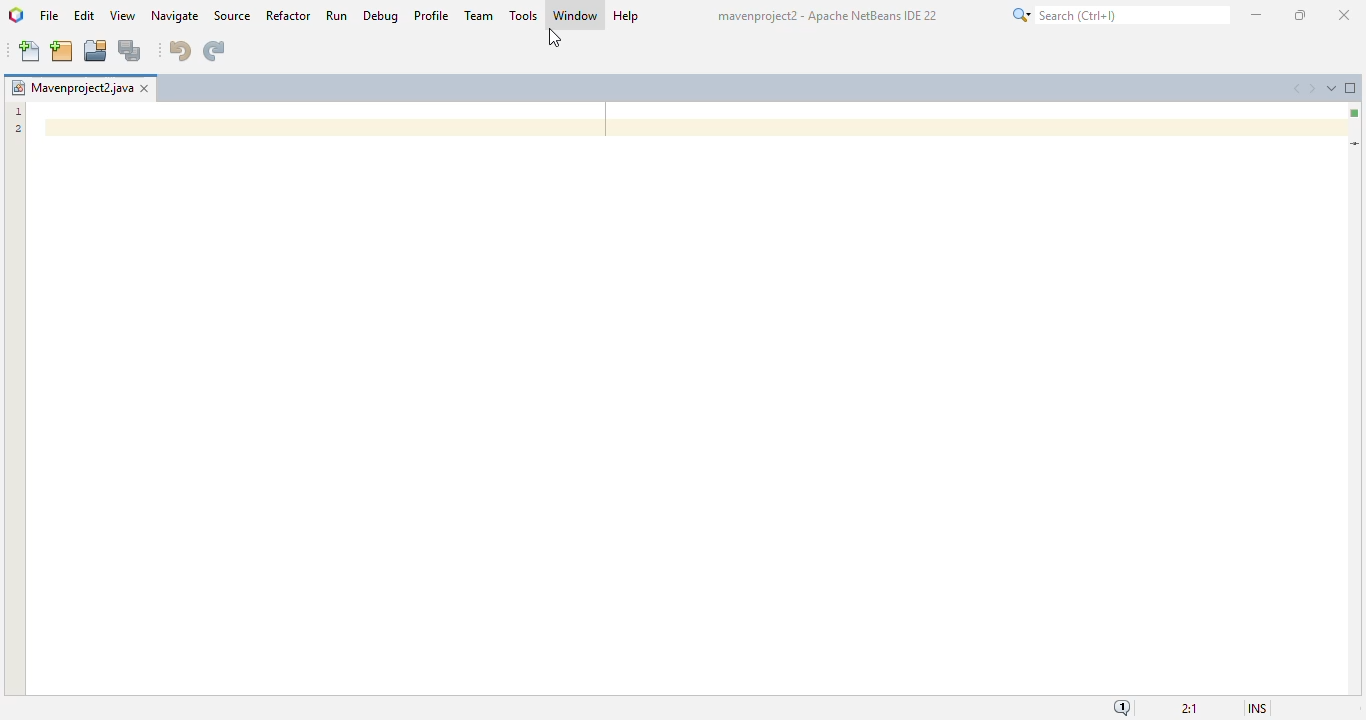 This screenshot has width=1366, height=720. What do you see at coordinates (289, 15) in the screenshot?
I see `refactor` at bounding box center [289, 15].